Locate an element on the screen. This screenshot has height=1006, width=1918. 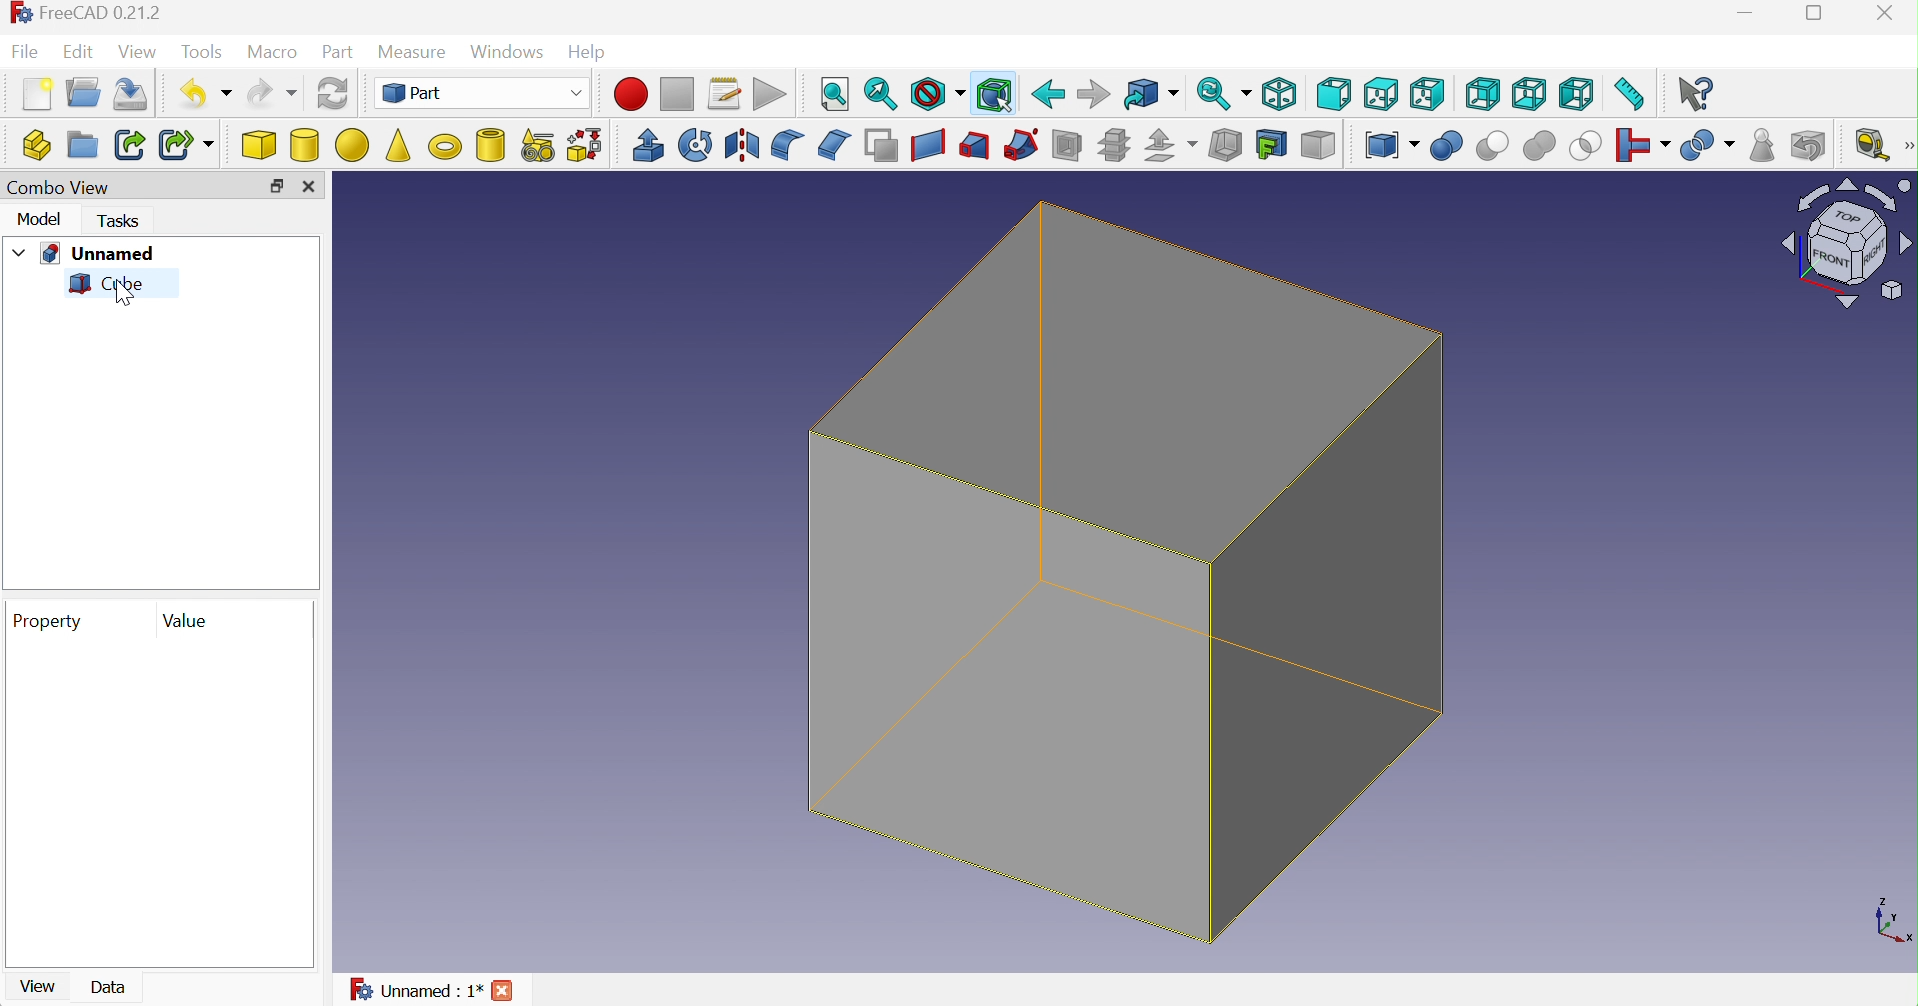
Back is located at coordinates (1050, 93).